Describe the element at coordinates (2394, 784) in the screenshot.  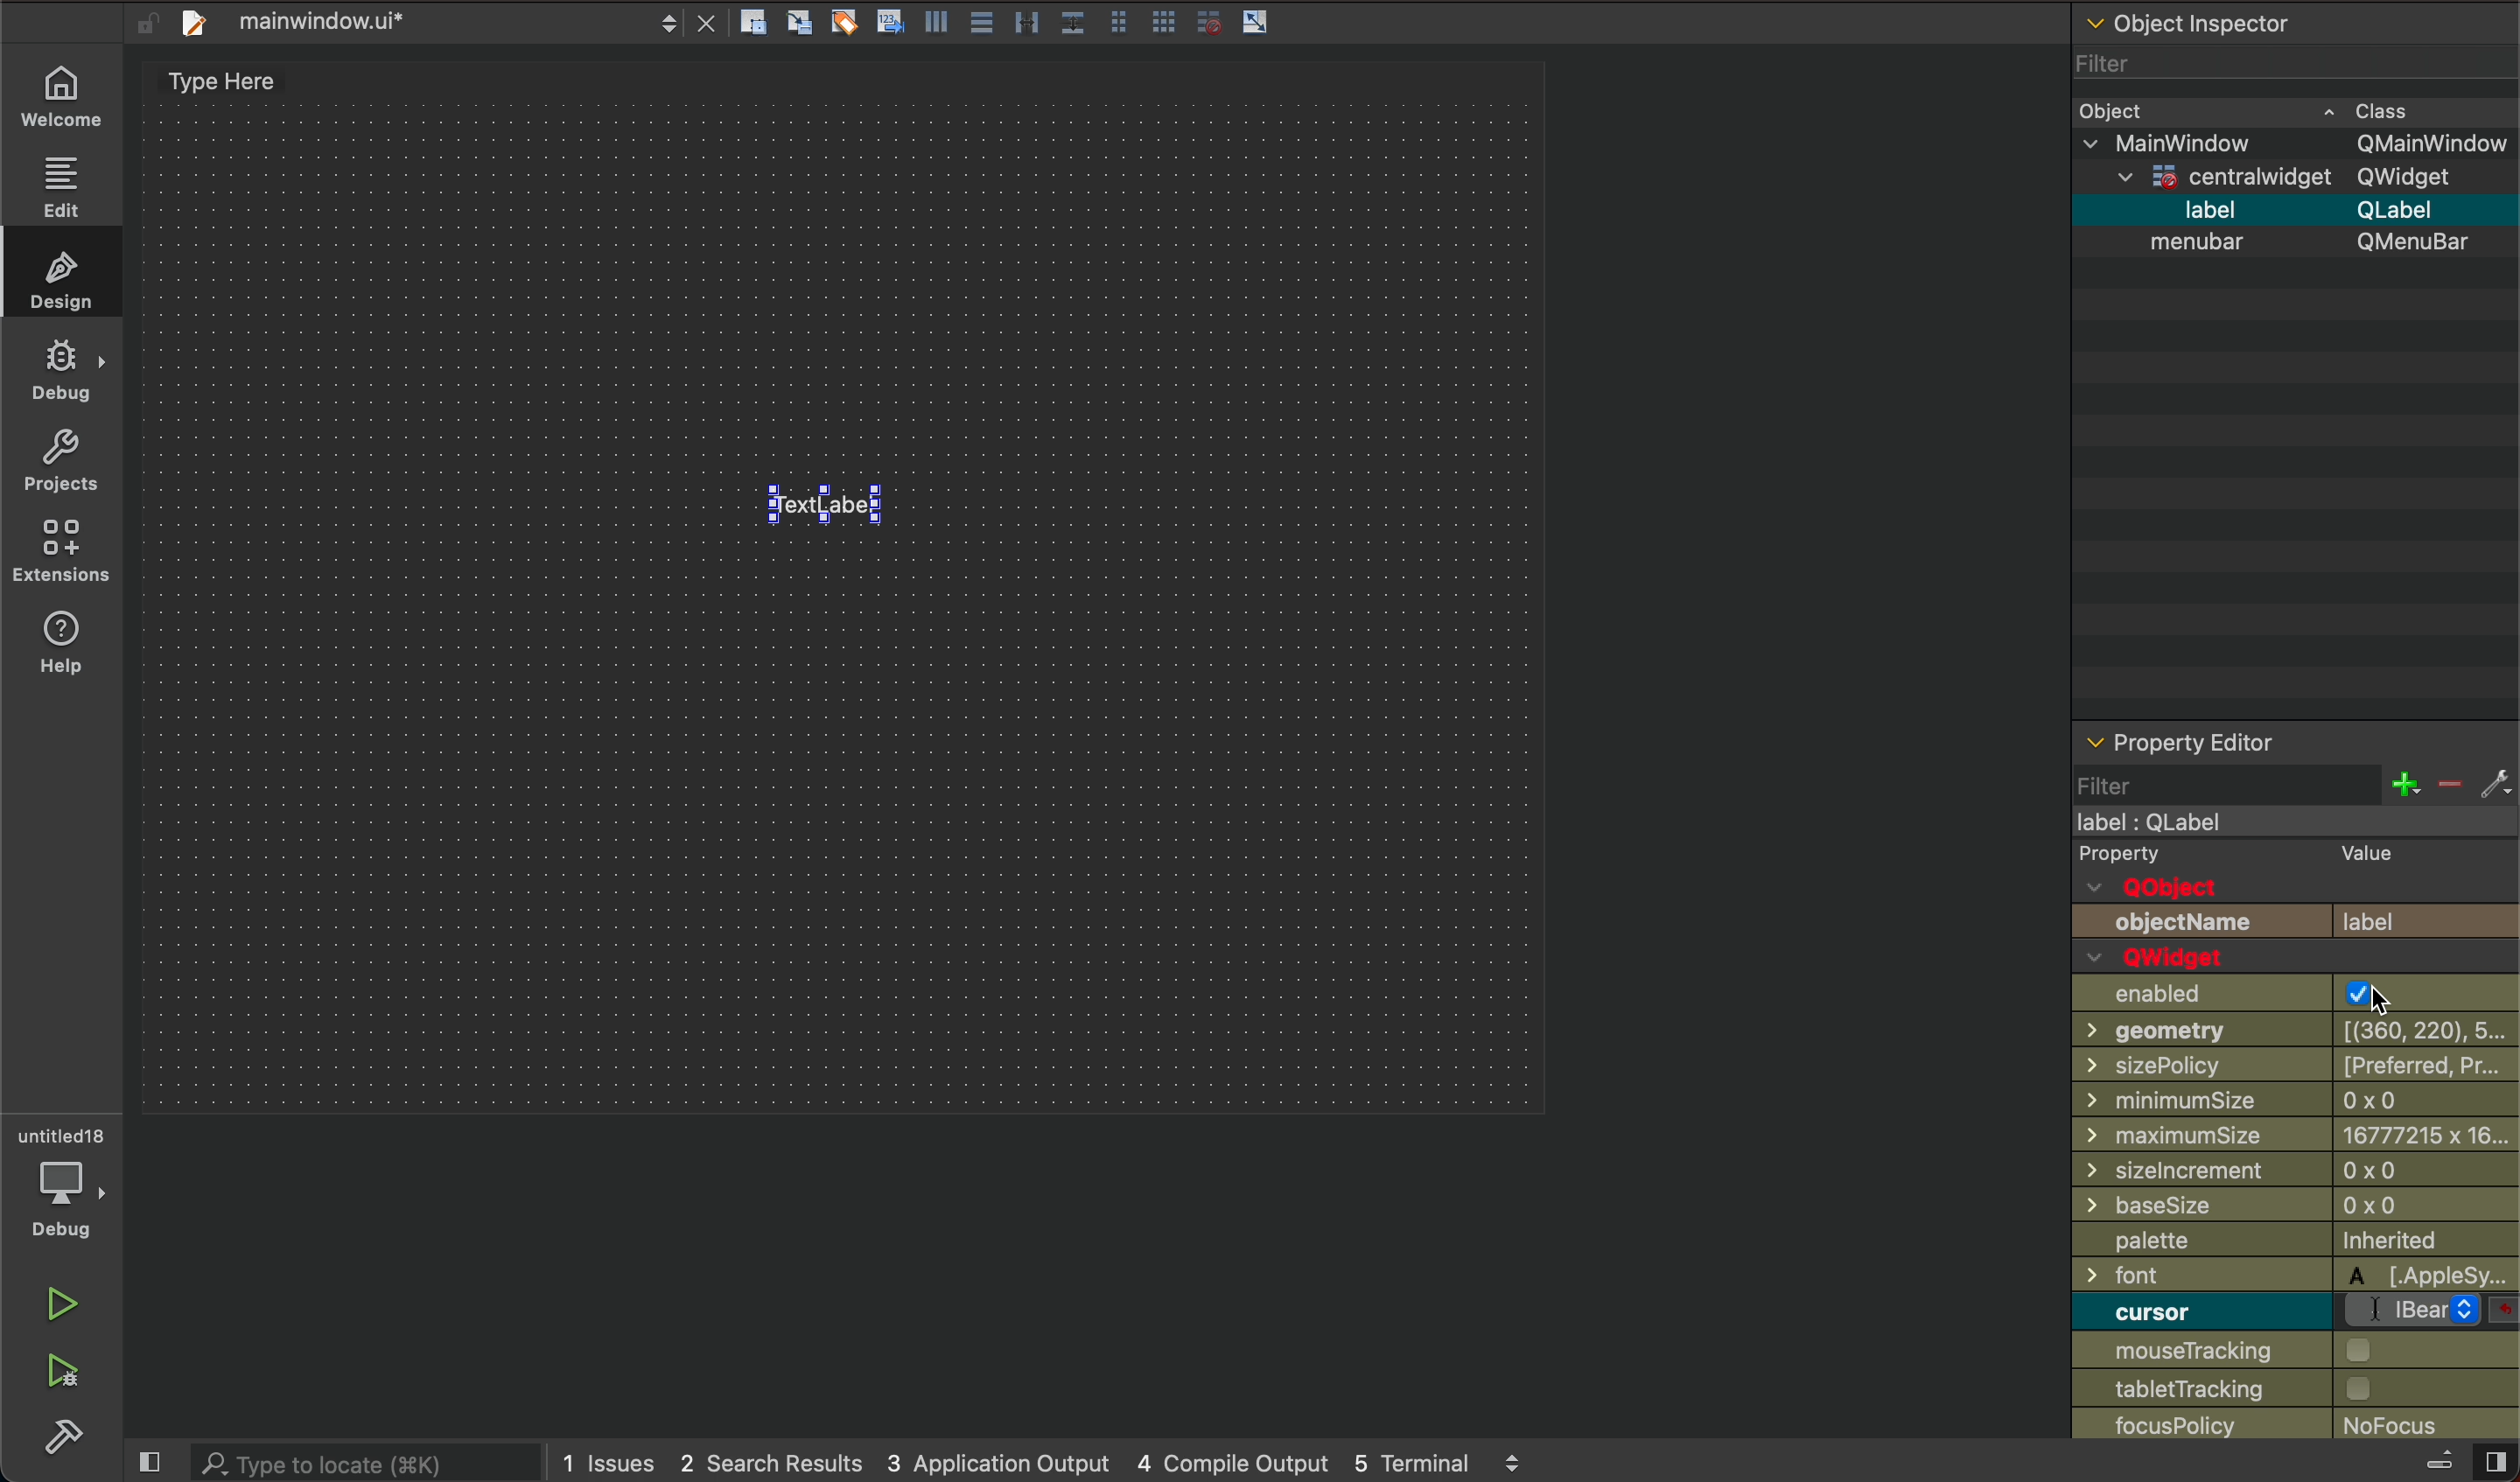
I see `increase` at that location.